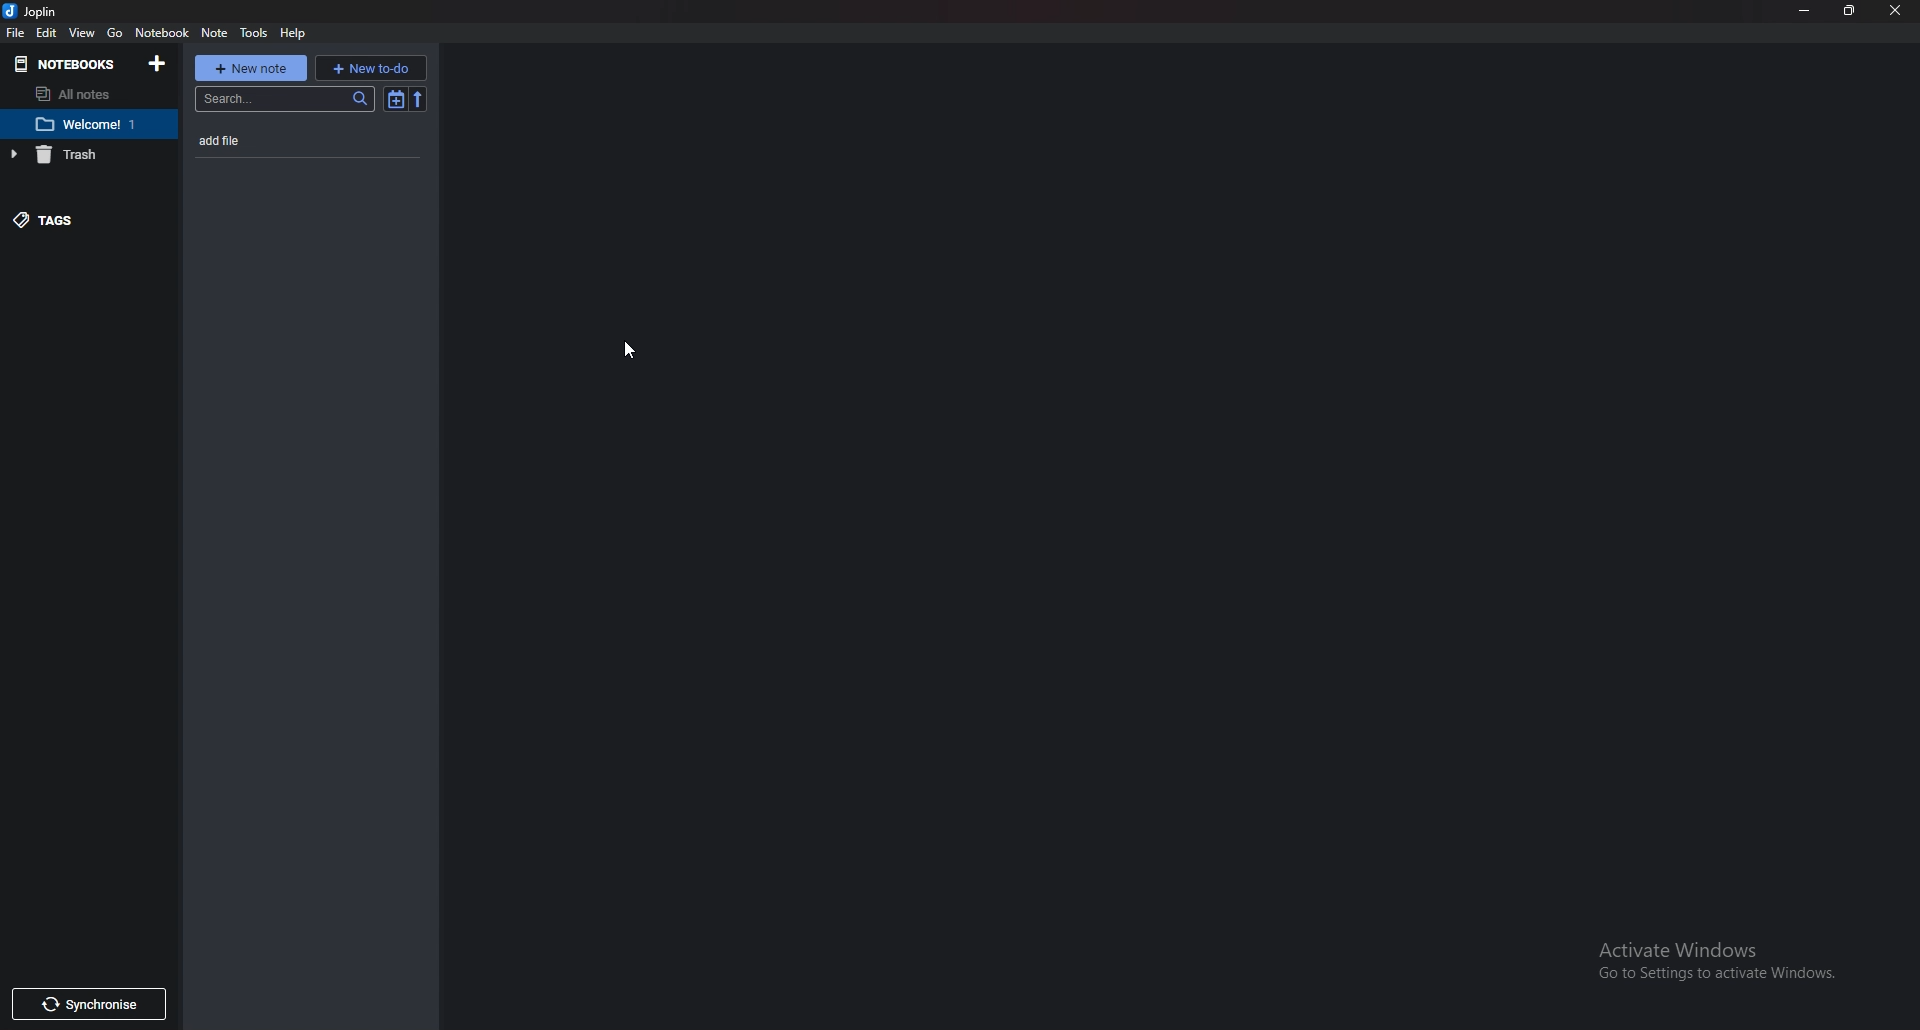 This screenshot has width=1920, height=1030. What do you see at coordinates (1806, 10) in the screenshot?
I see `Minimize` at bounding box center [1806, 10].